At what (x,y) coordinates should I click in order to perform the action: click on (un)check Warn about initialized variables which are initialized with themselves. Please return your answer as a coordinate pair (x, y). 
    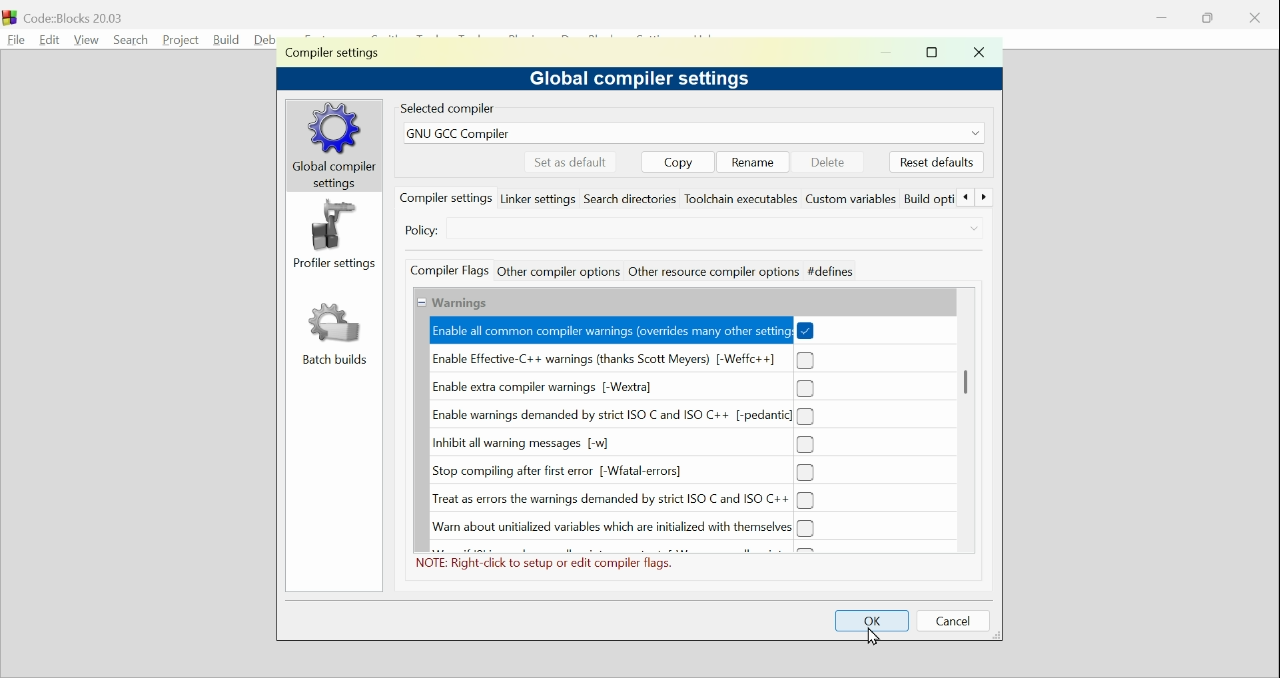
    Looking at the image, I should click on (618, 528).